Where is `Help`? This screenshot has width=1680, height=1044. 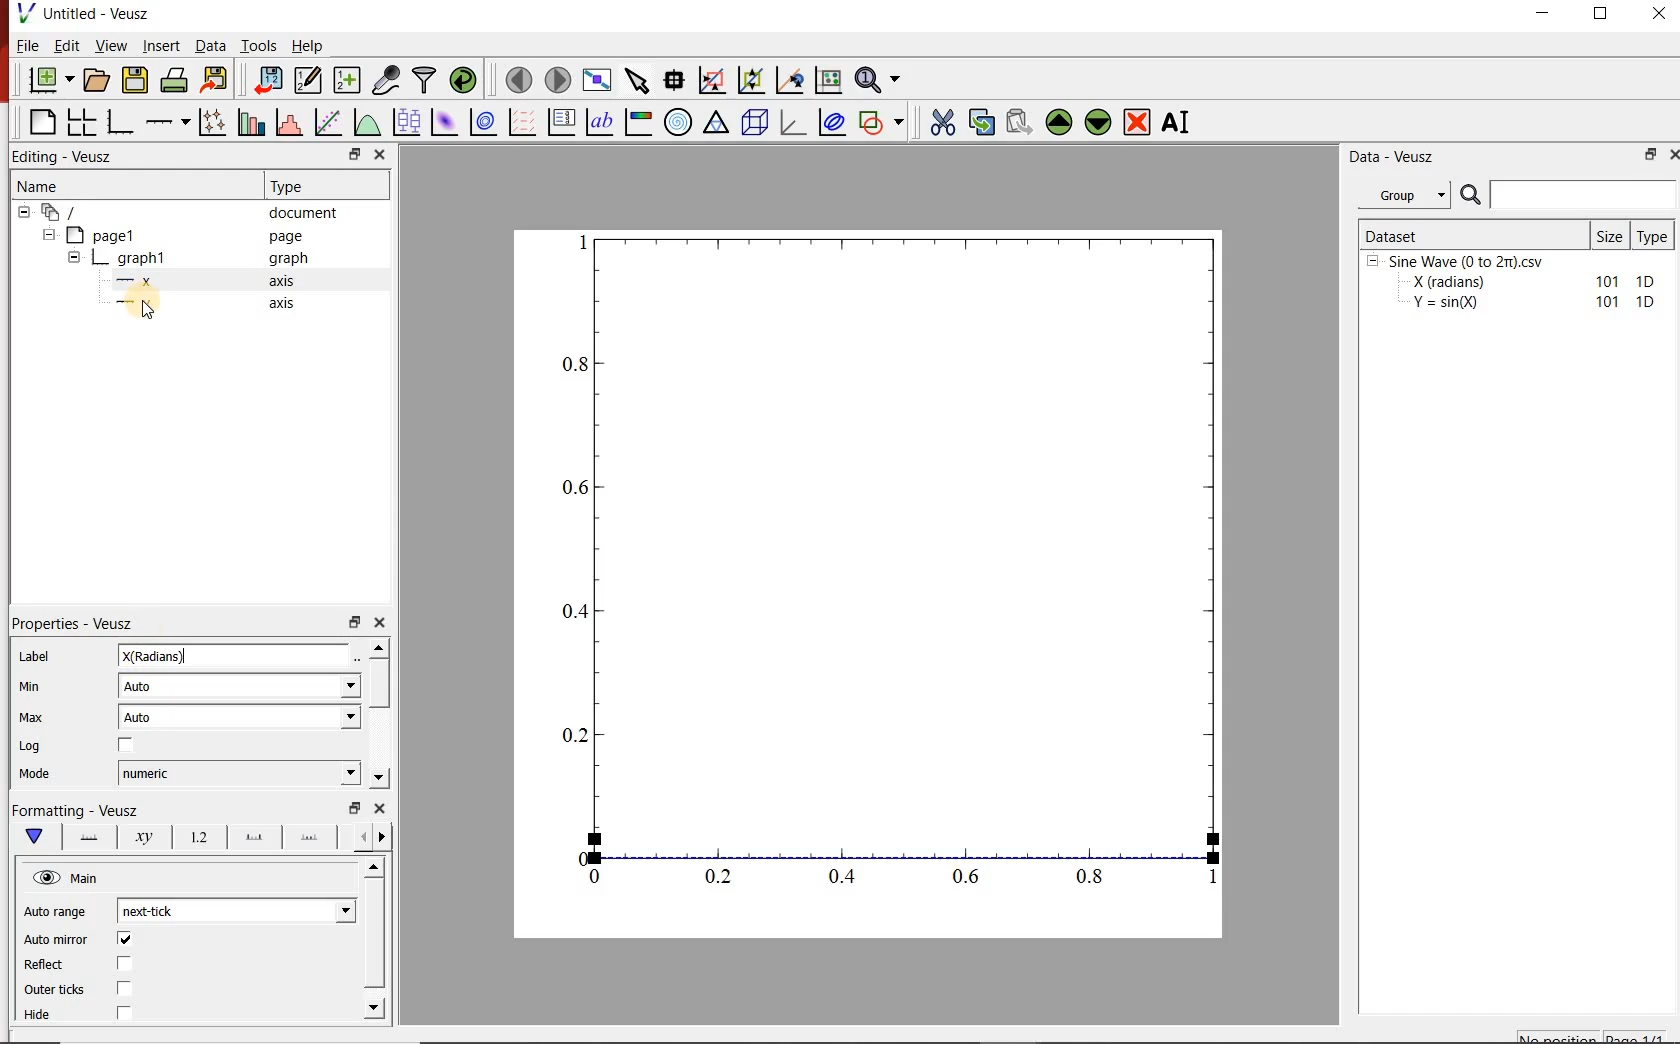
Help is located at coordinates (307, 46).